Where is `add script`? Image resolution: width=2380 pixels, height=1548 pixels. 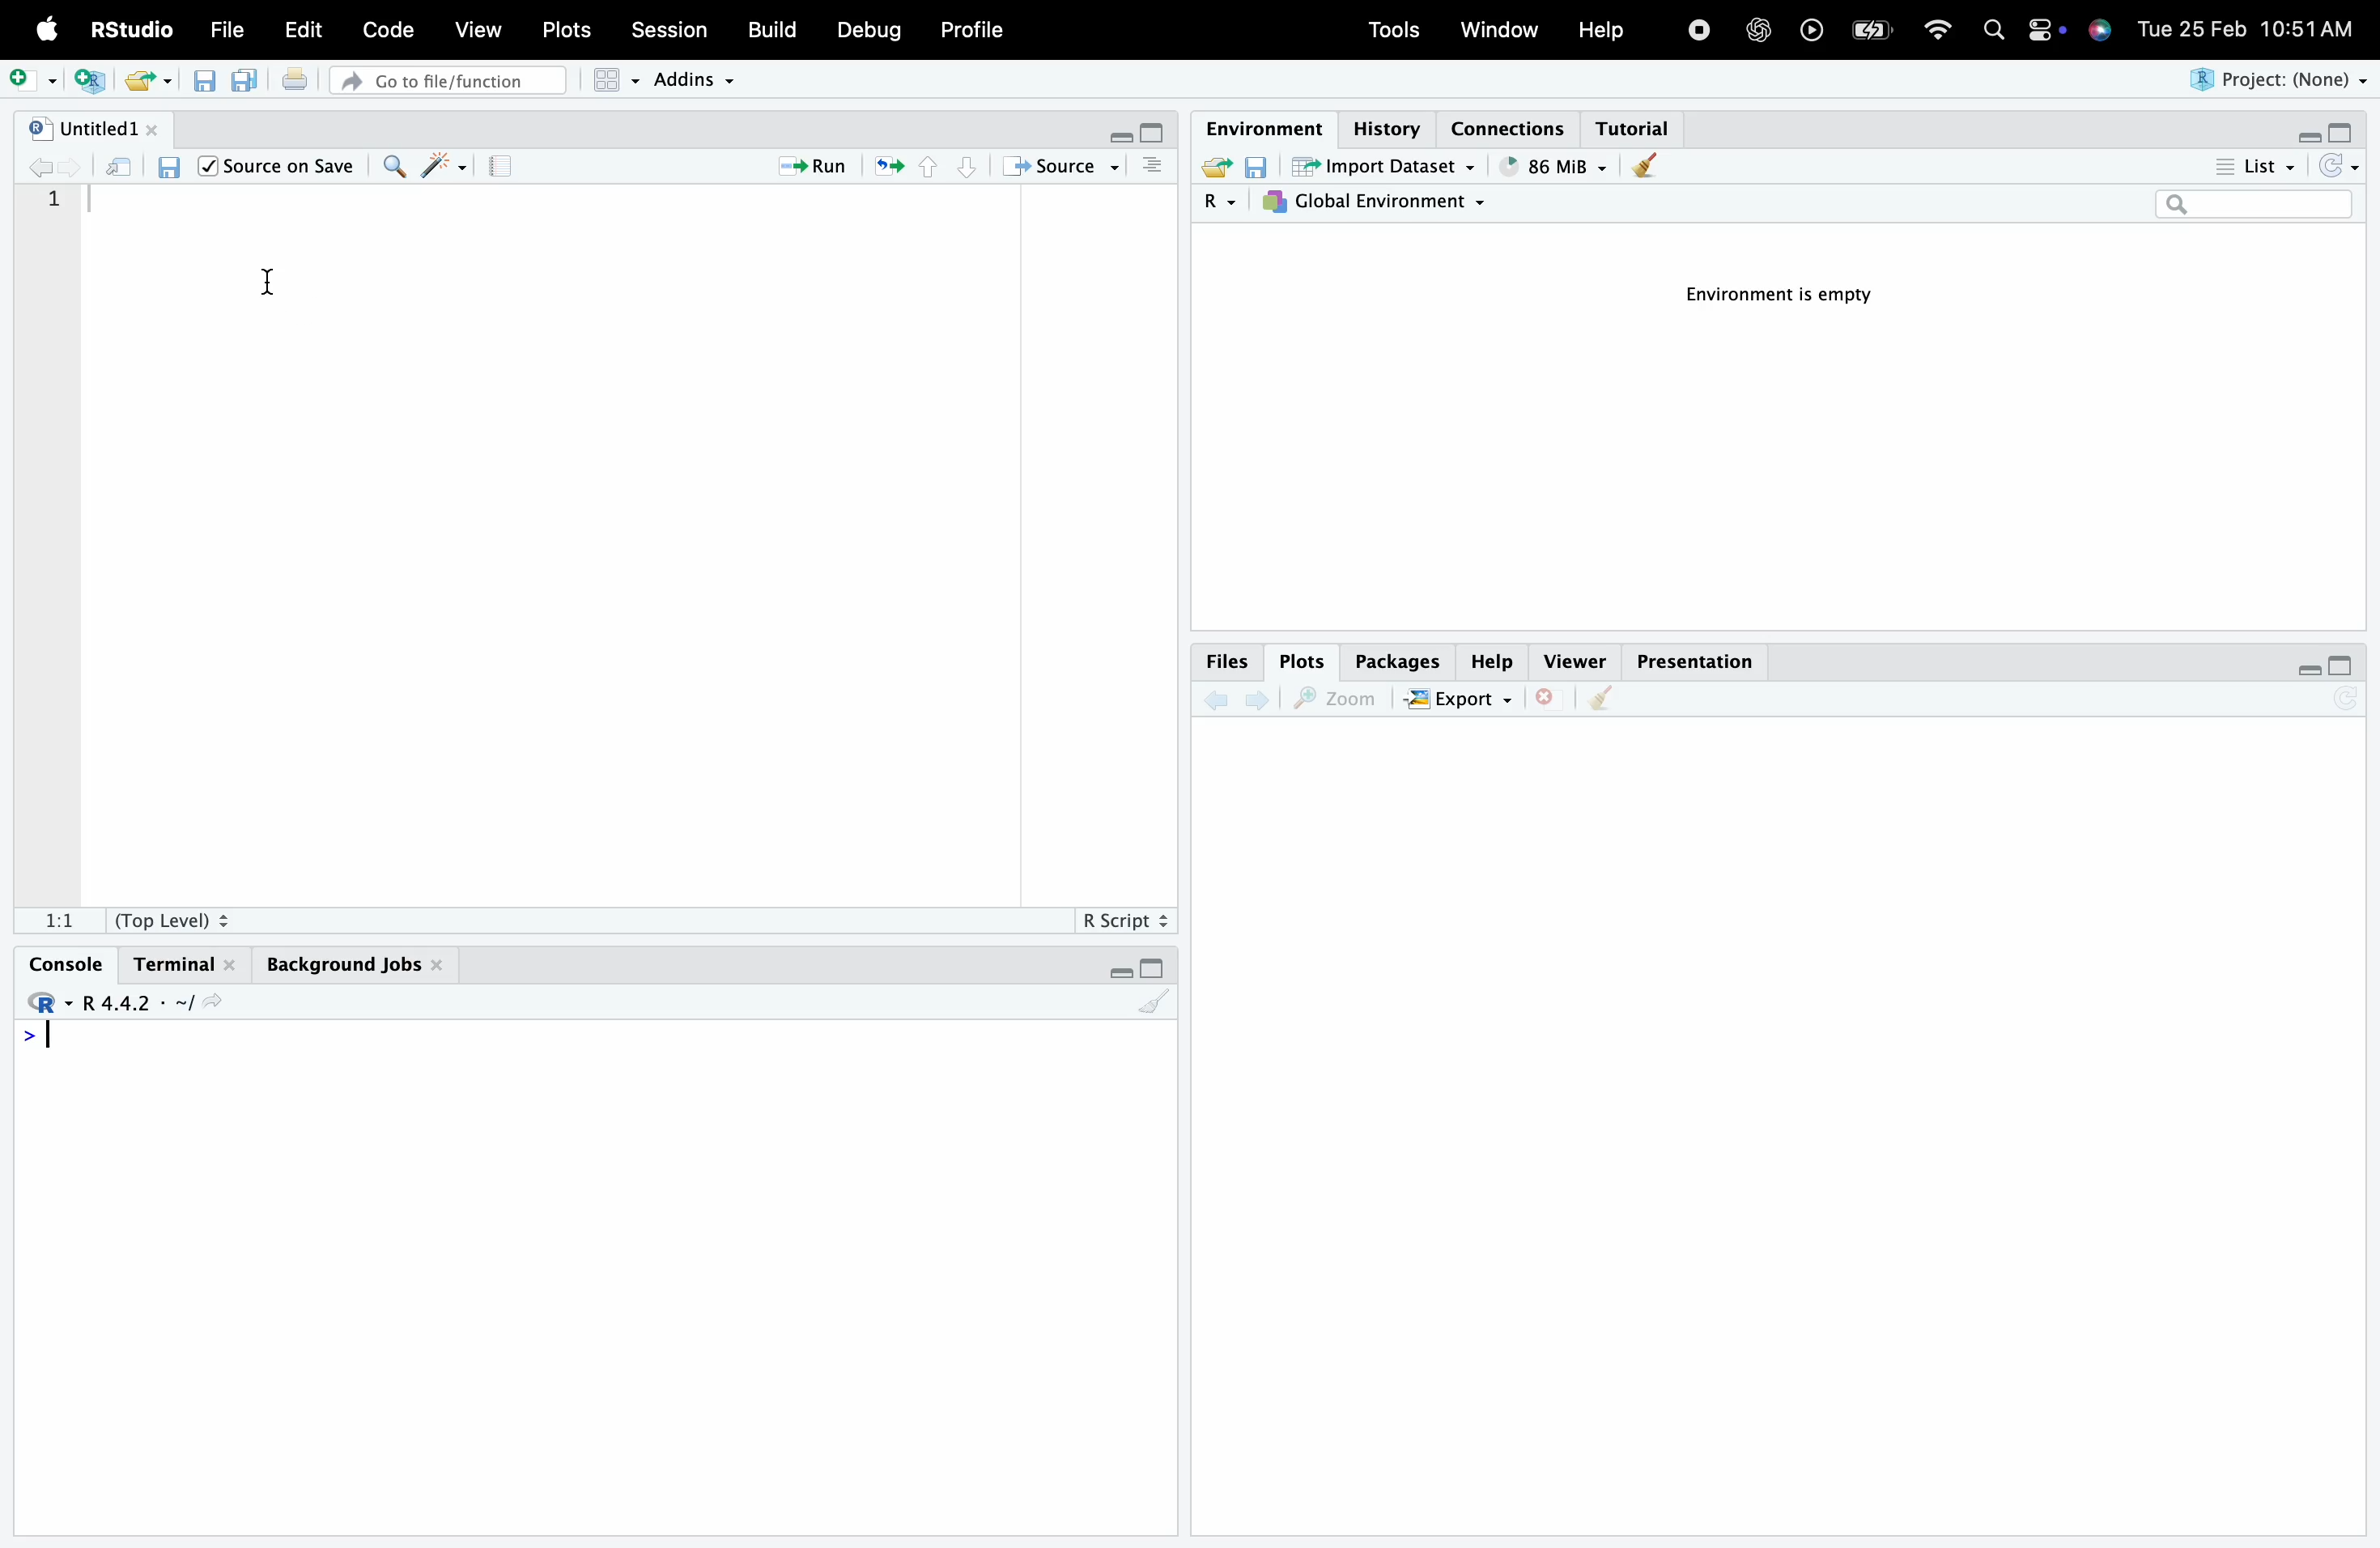 add script is located at coordinates (31, 75).